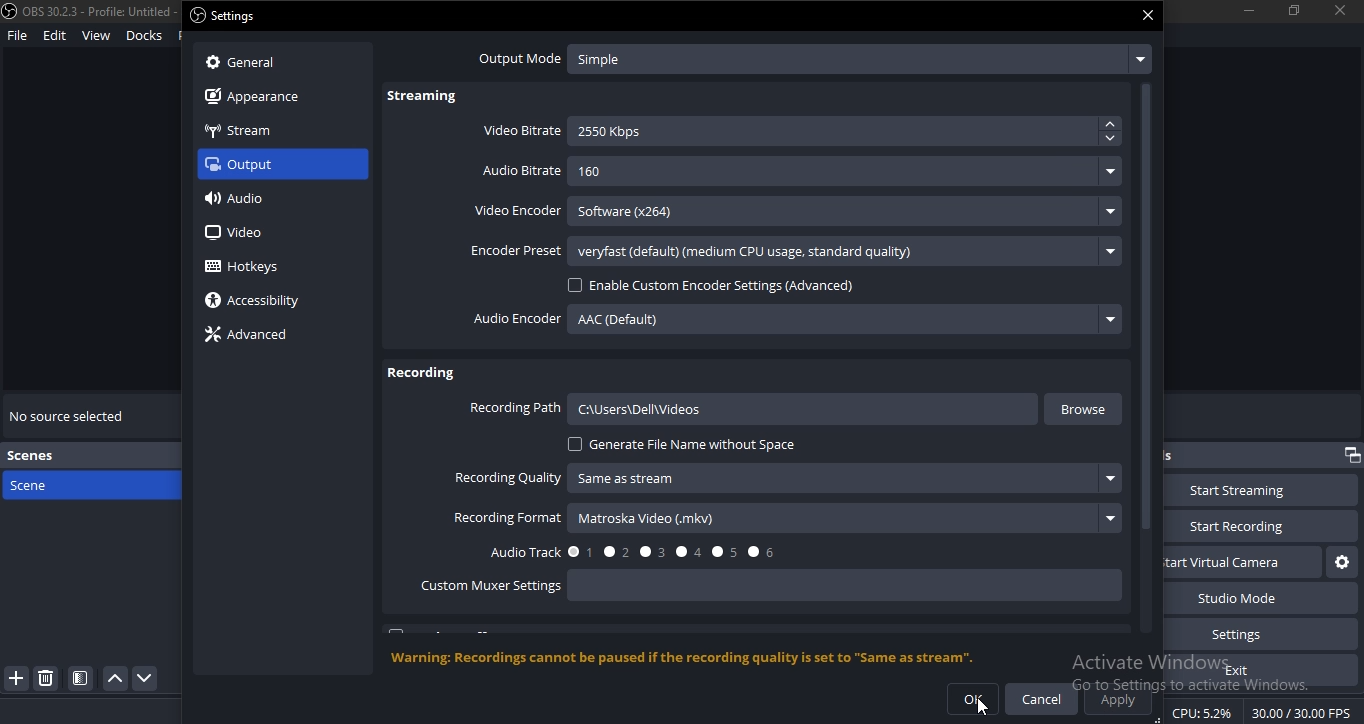 The width and height of the screenshot is (1364, 724). I want to click on scrollbar, so click(1147, 375).